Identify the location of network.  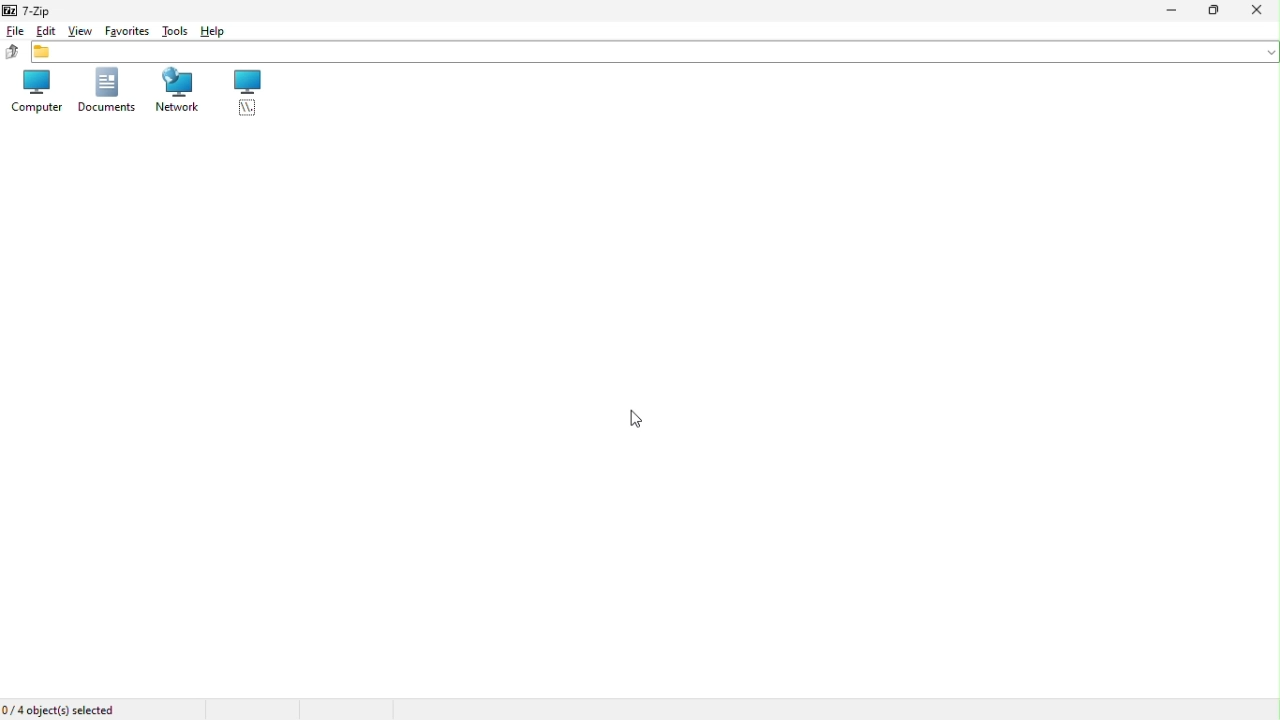
(175, 94).